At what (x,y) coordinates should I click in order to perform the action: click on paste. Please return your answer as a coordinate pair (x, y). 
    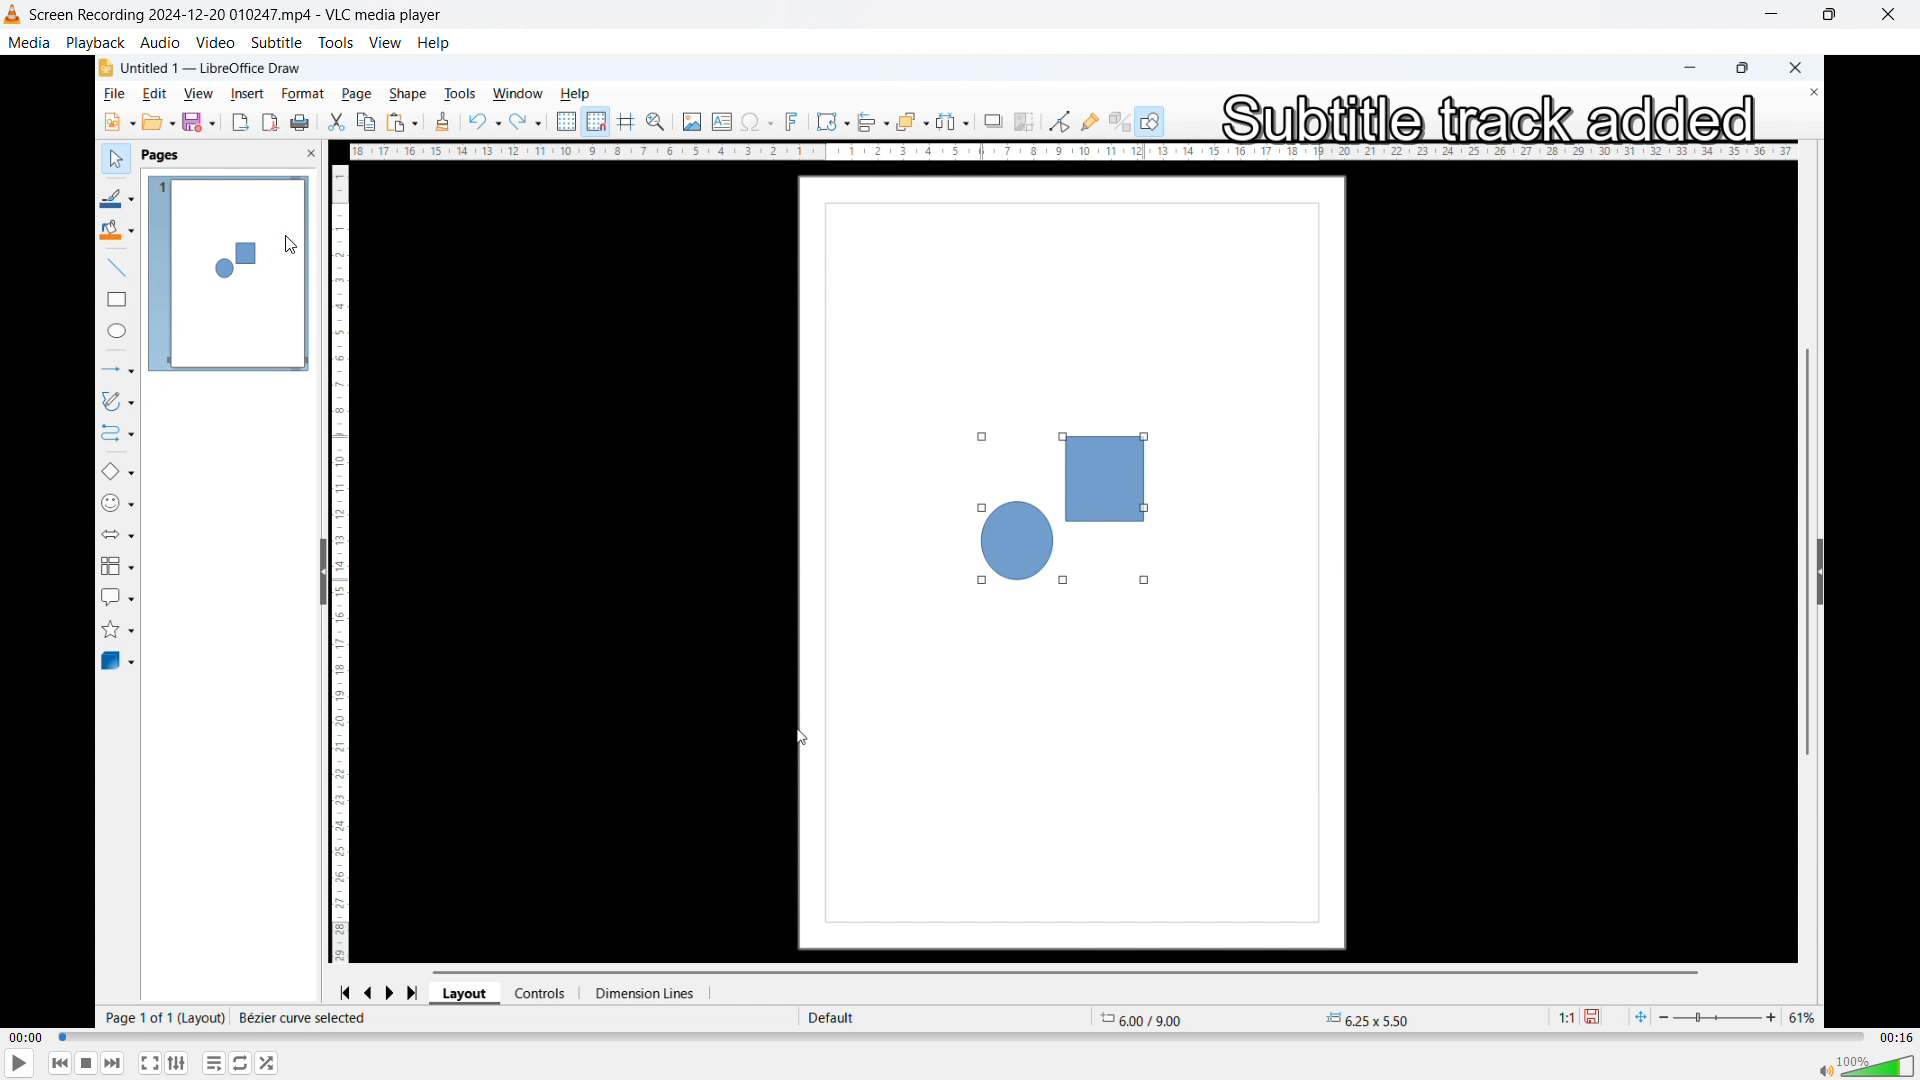
    Looking at the image, I should click on (402, 121).